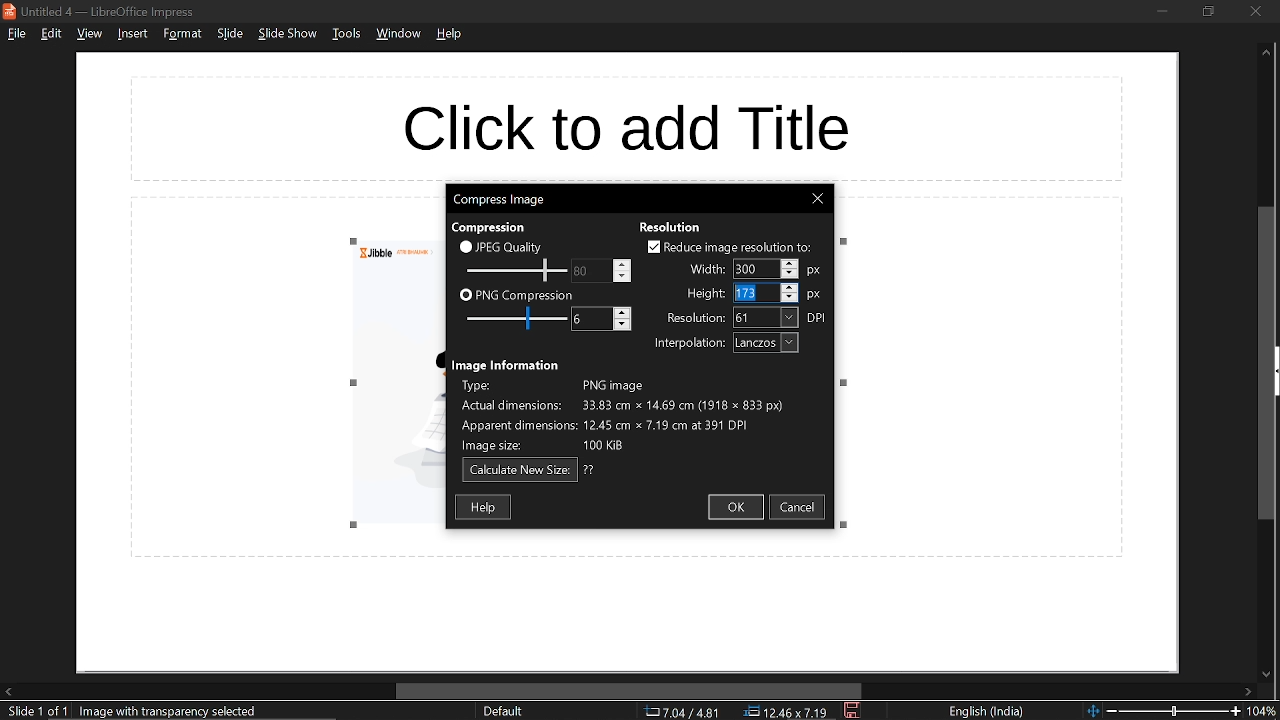 The width and height of the screenshot is (1280, 720). What do you see at coordinates (791, 286) in the screenshot?
I see `Increase ` at bounding box center [791, 286].